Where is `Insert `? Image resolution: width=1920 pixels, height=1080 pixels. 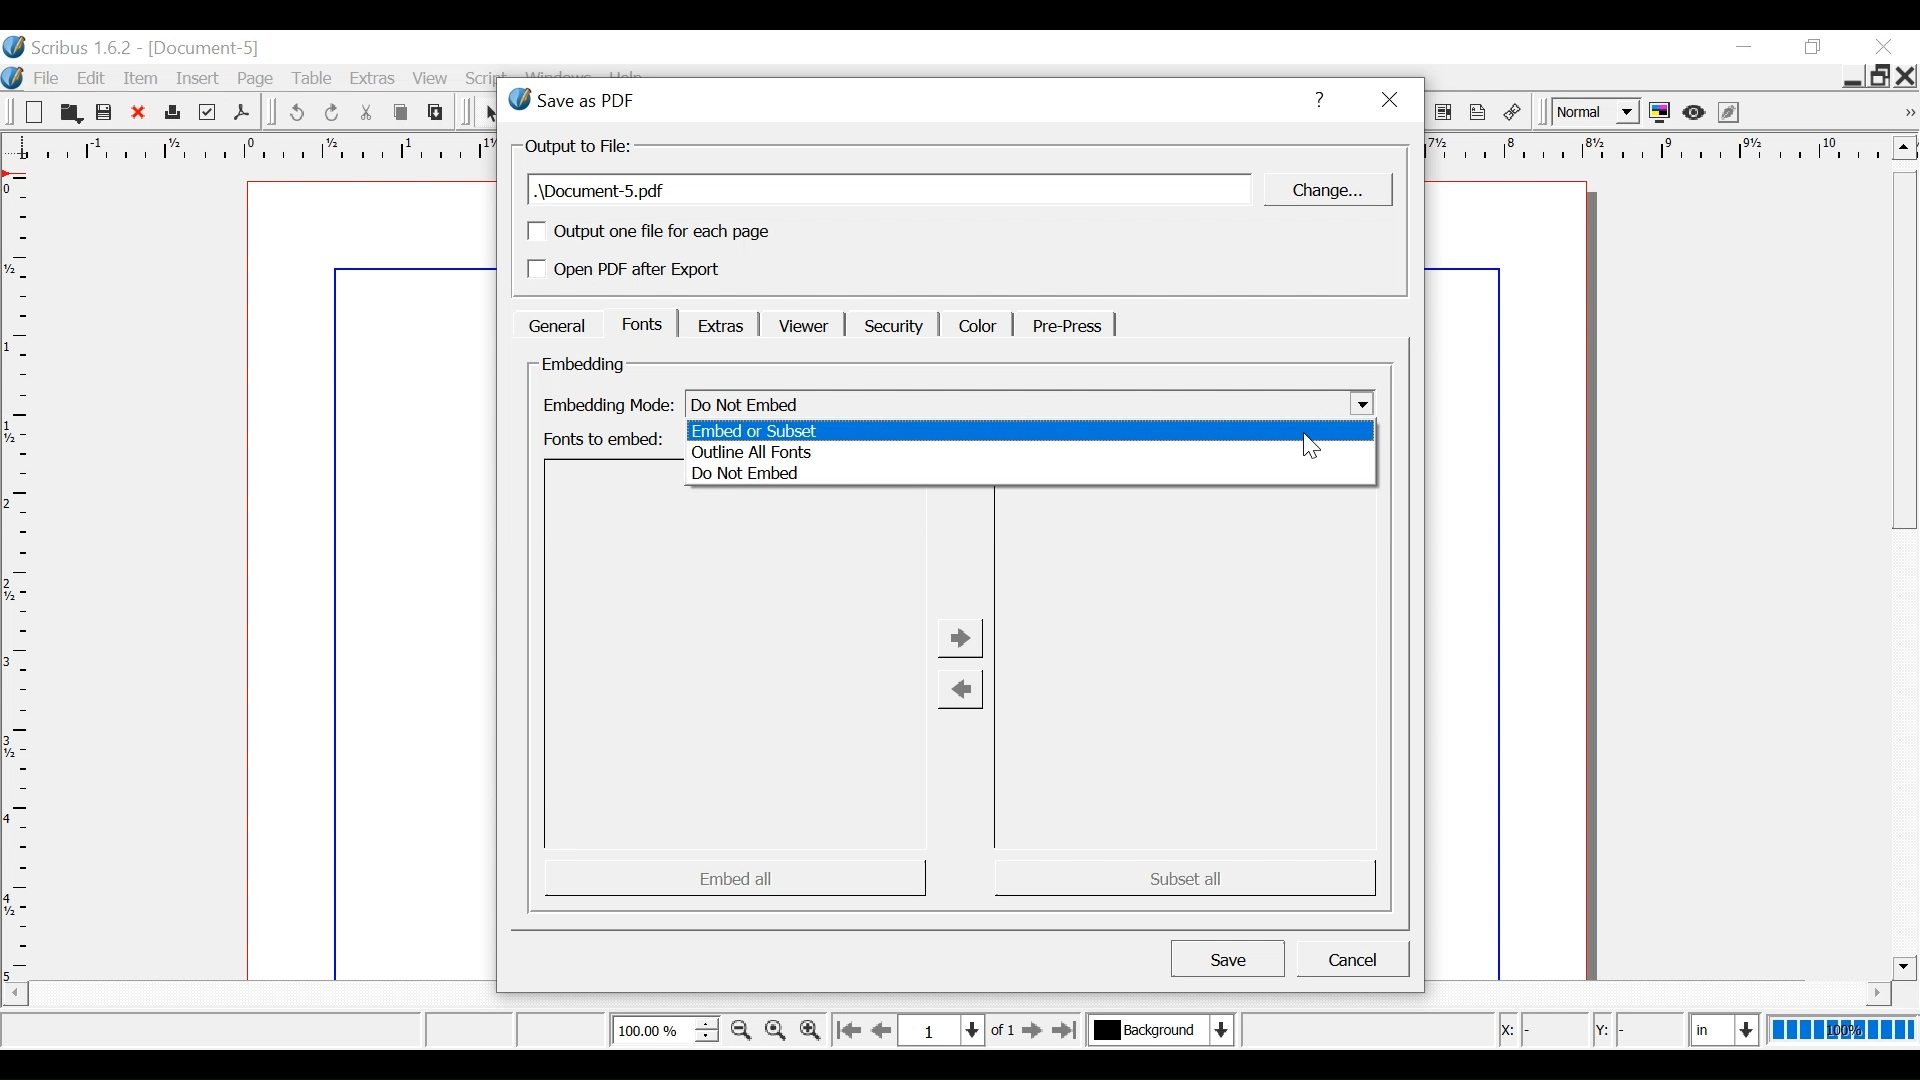 Insert  is located at coordinates (200, 79).